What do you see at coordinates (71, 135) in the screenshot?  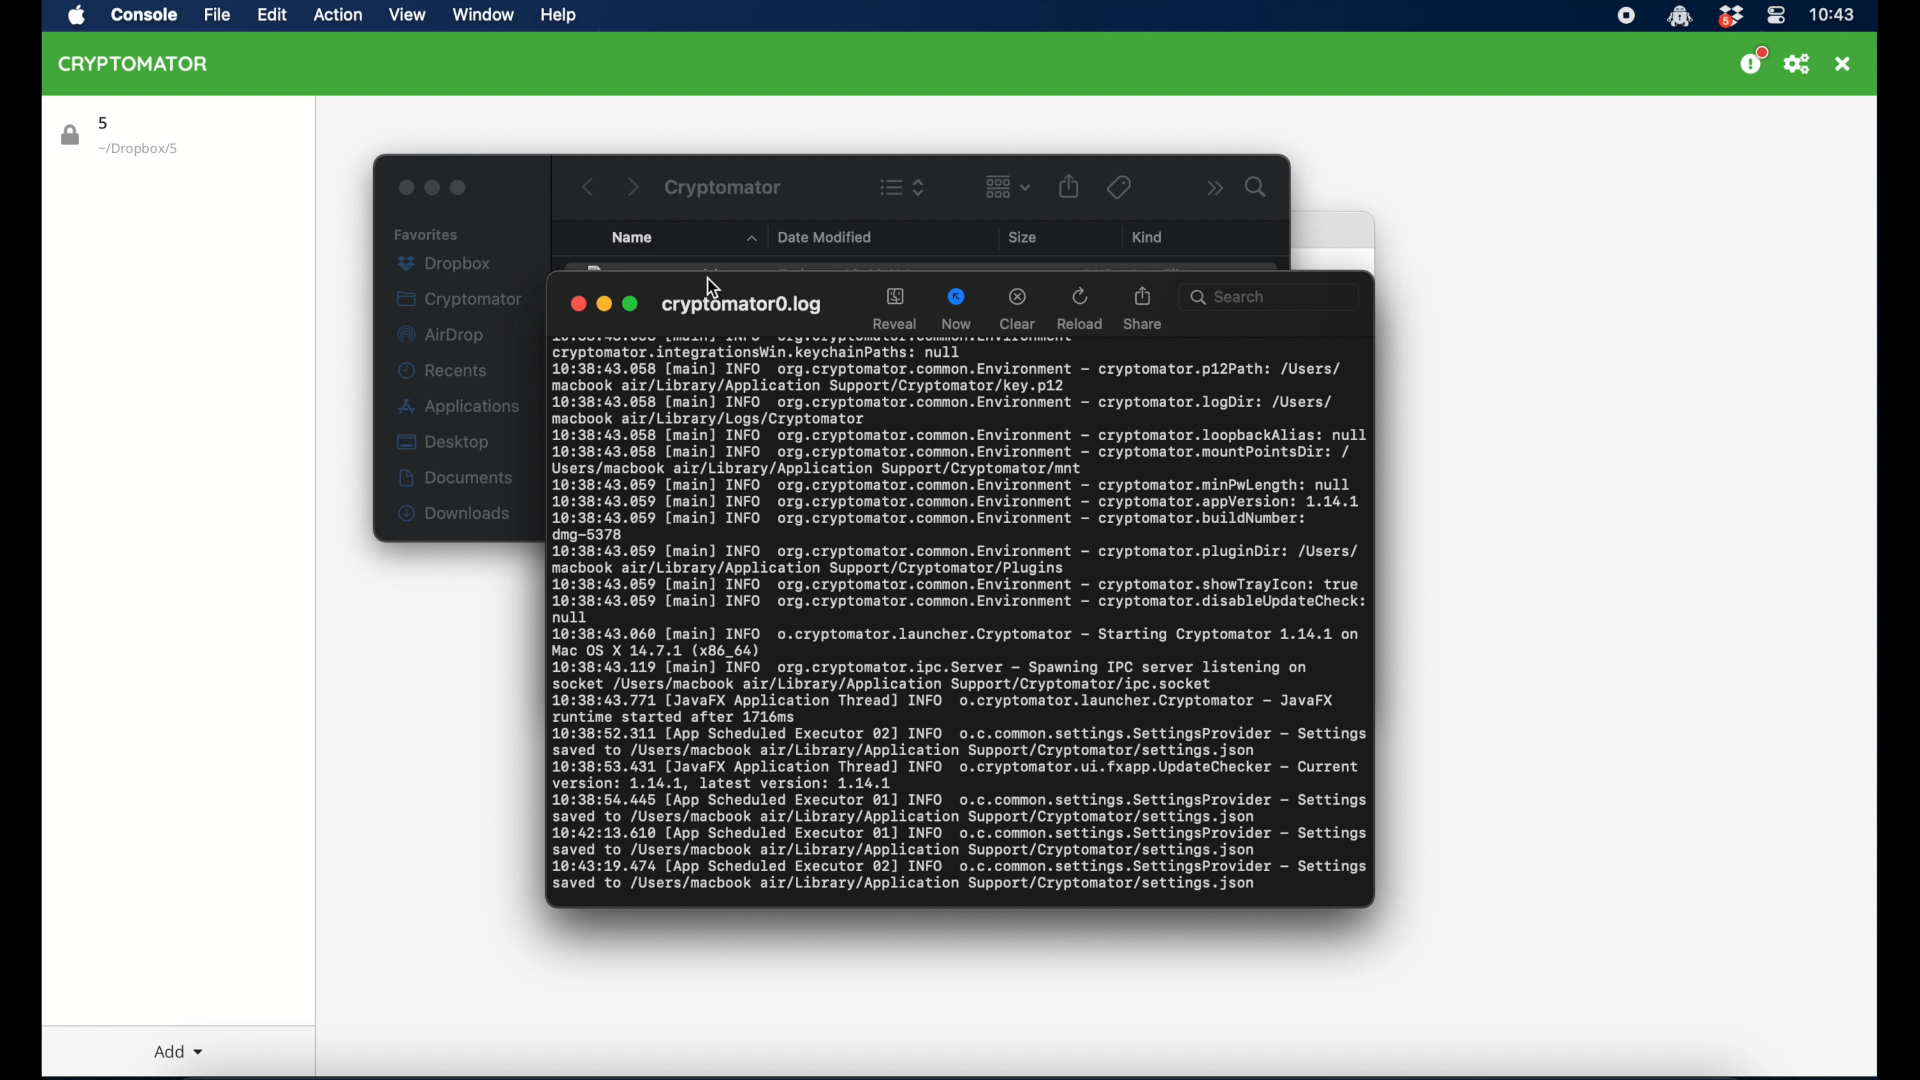 I see `lock icon` at bounding box center [71, 135].